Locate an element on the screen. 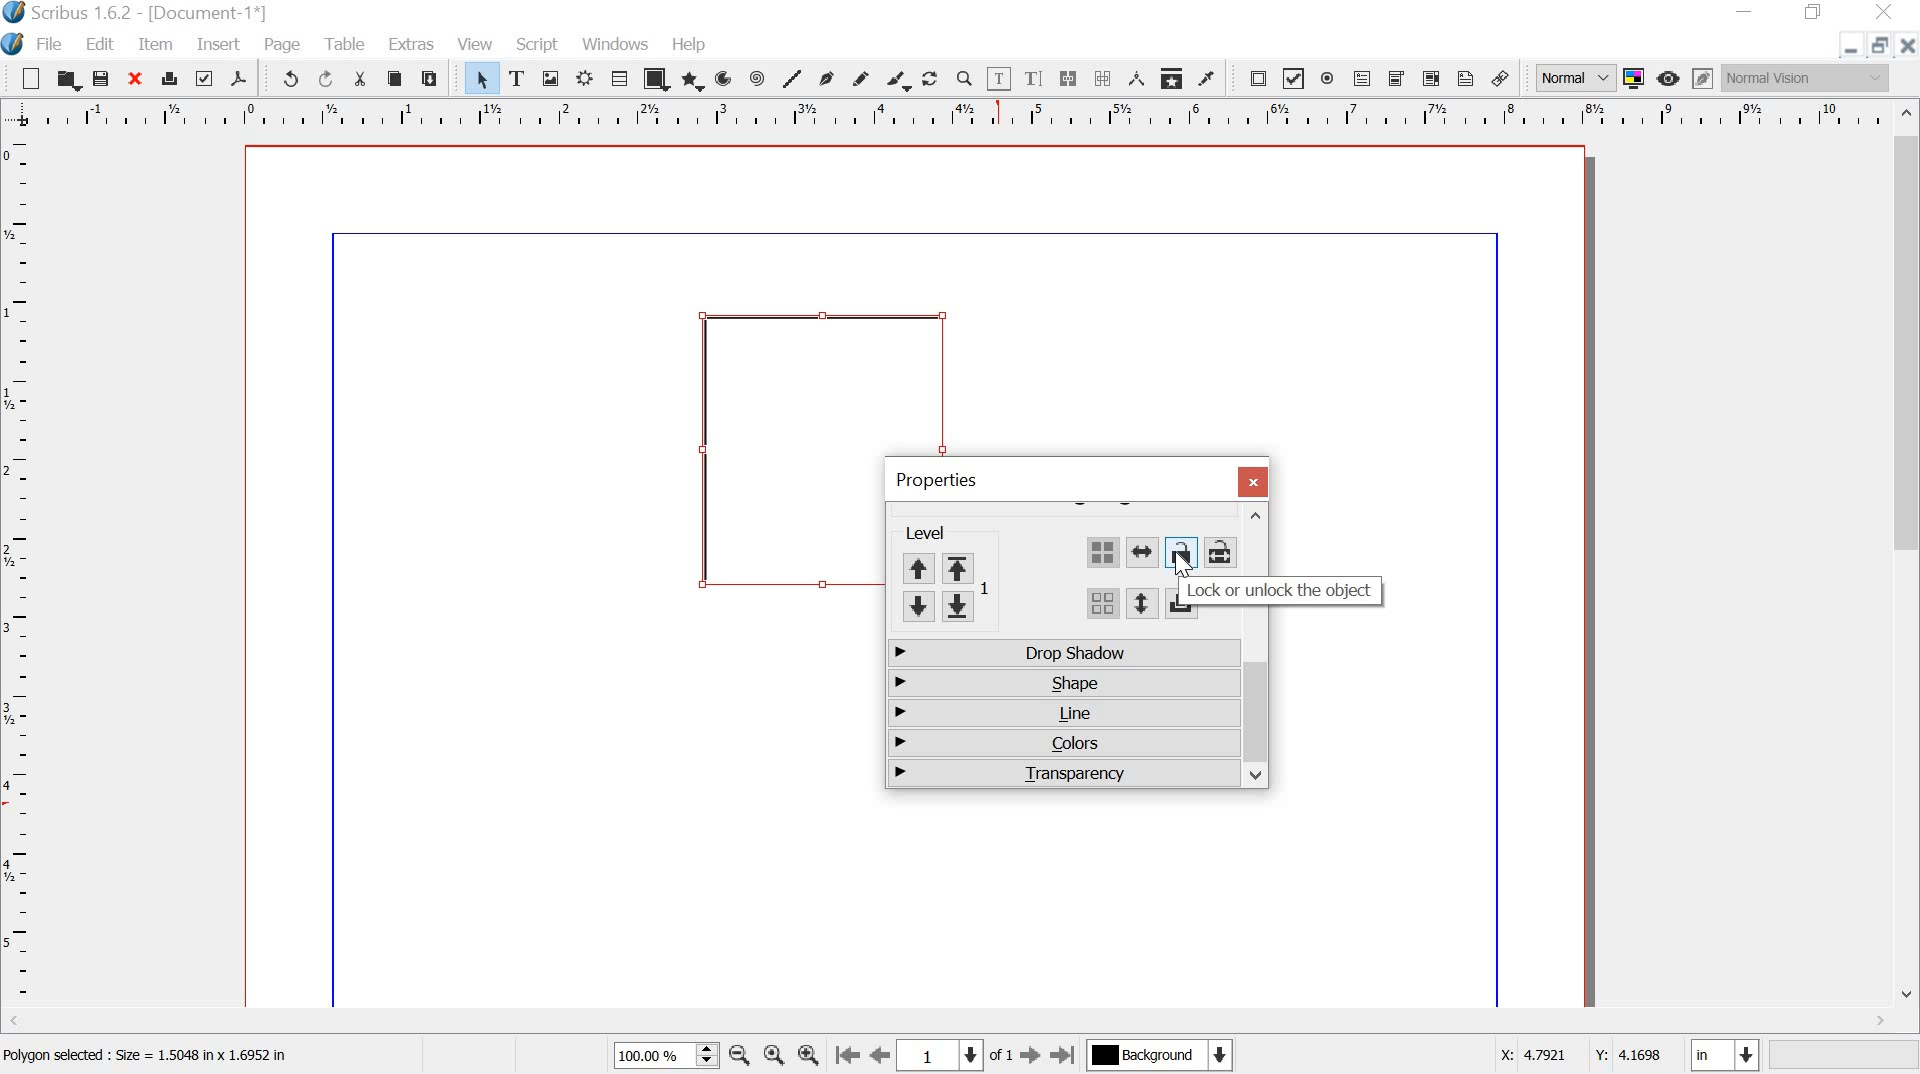 This screenshot has width=1920, height=1074. text frame is located at coordinates (522, 79).